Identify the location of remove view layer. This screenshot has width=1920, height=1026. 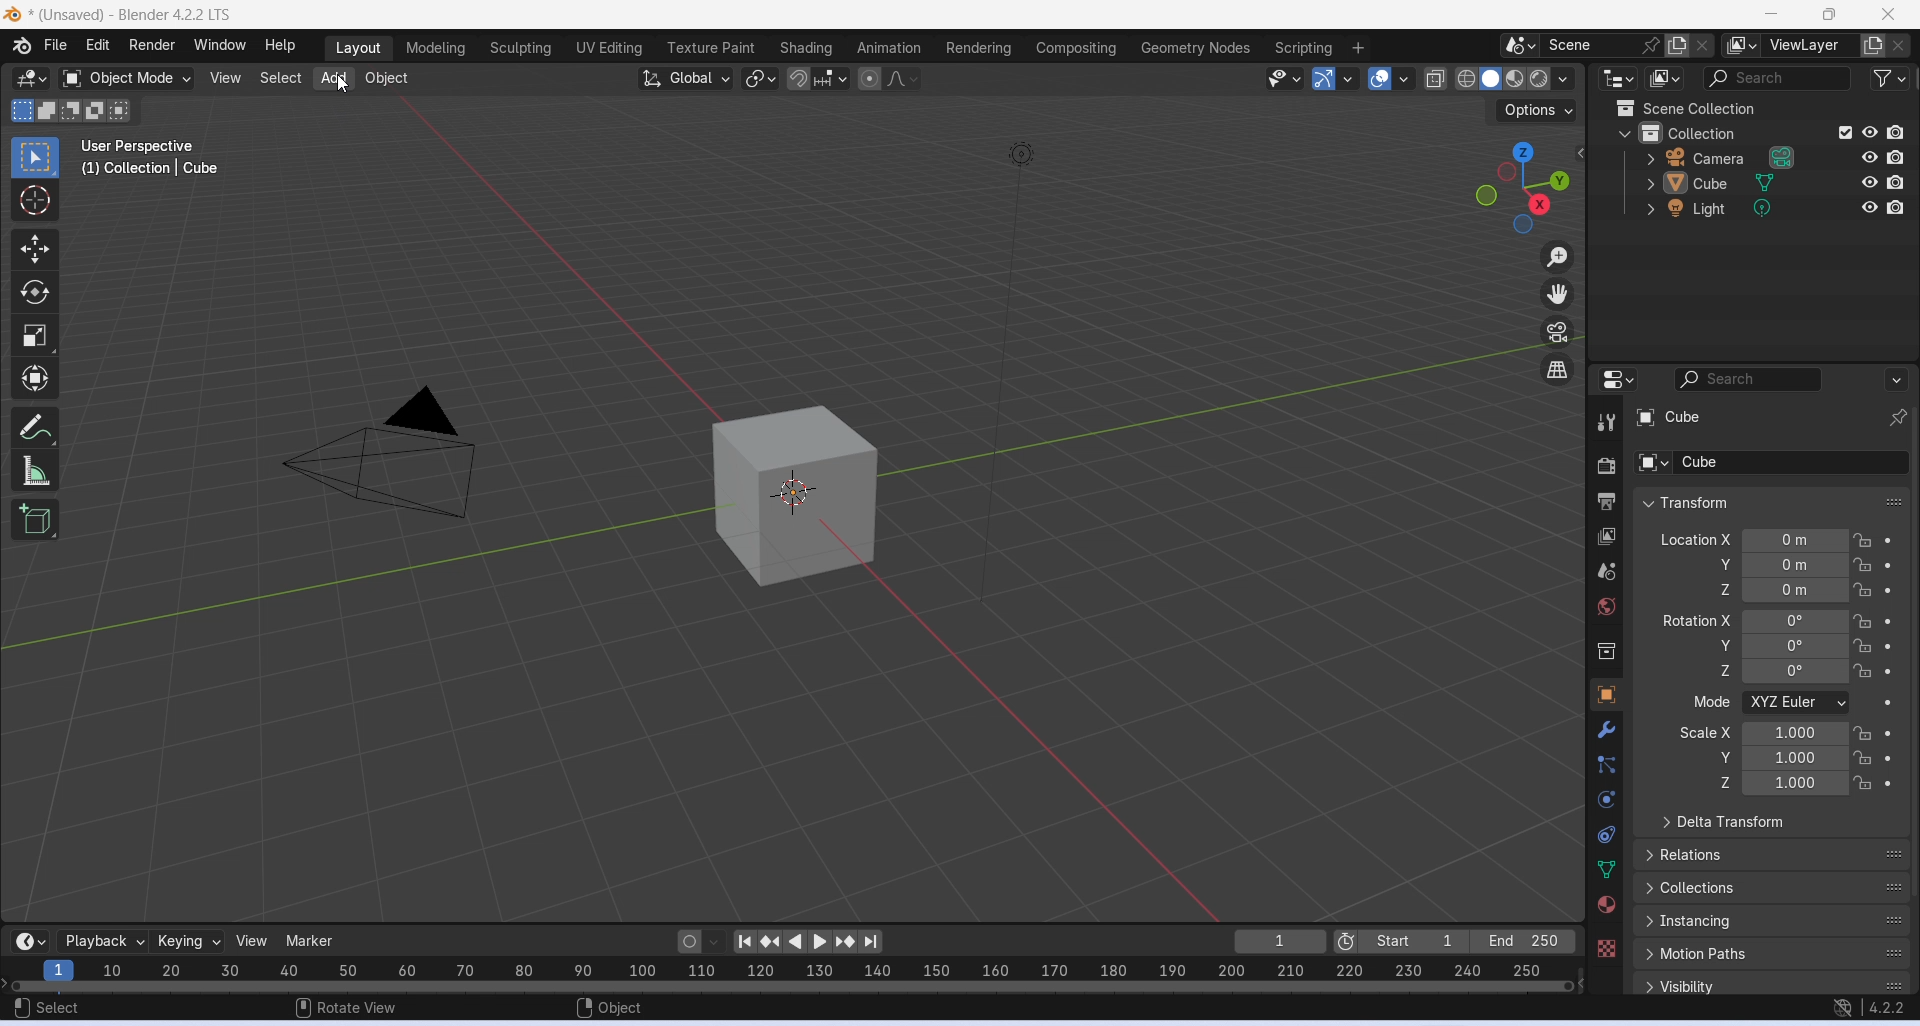
(1900, 46).